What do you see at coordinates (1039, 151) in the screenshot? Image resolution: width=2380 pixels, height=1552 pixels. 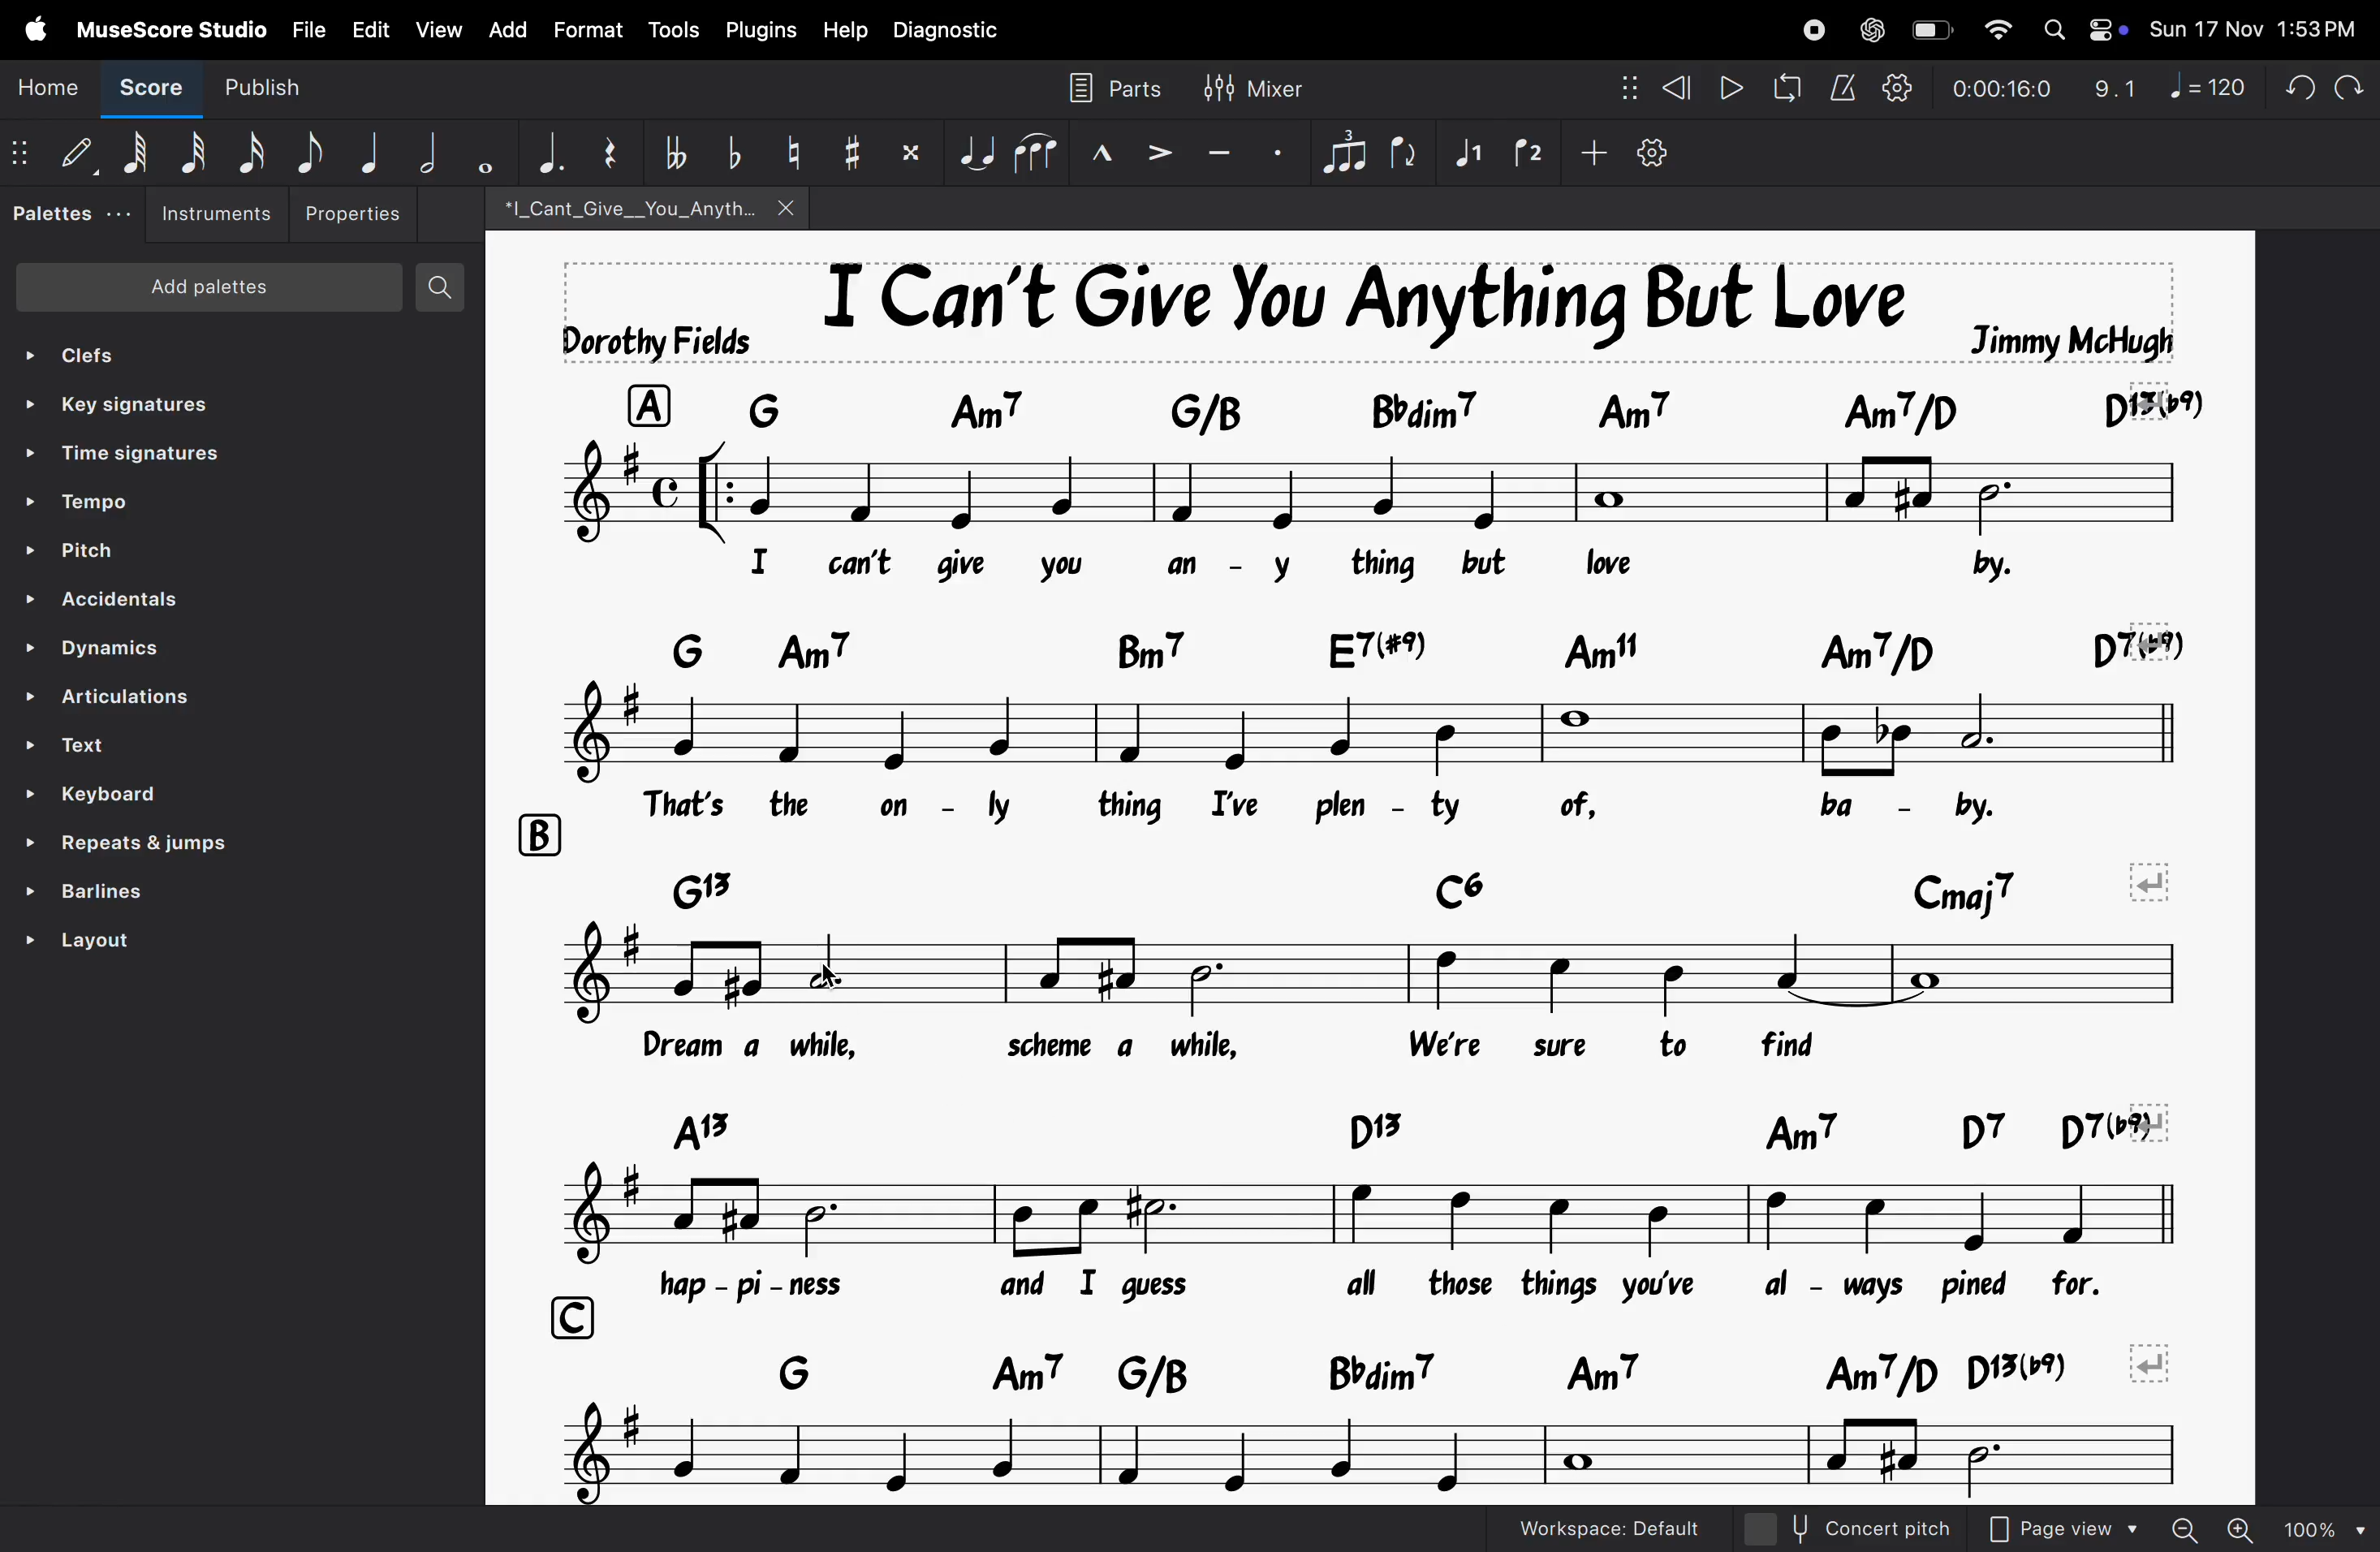 I see `slur` at bounding box center [1039, 151].